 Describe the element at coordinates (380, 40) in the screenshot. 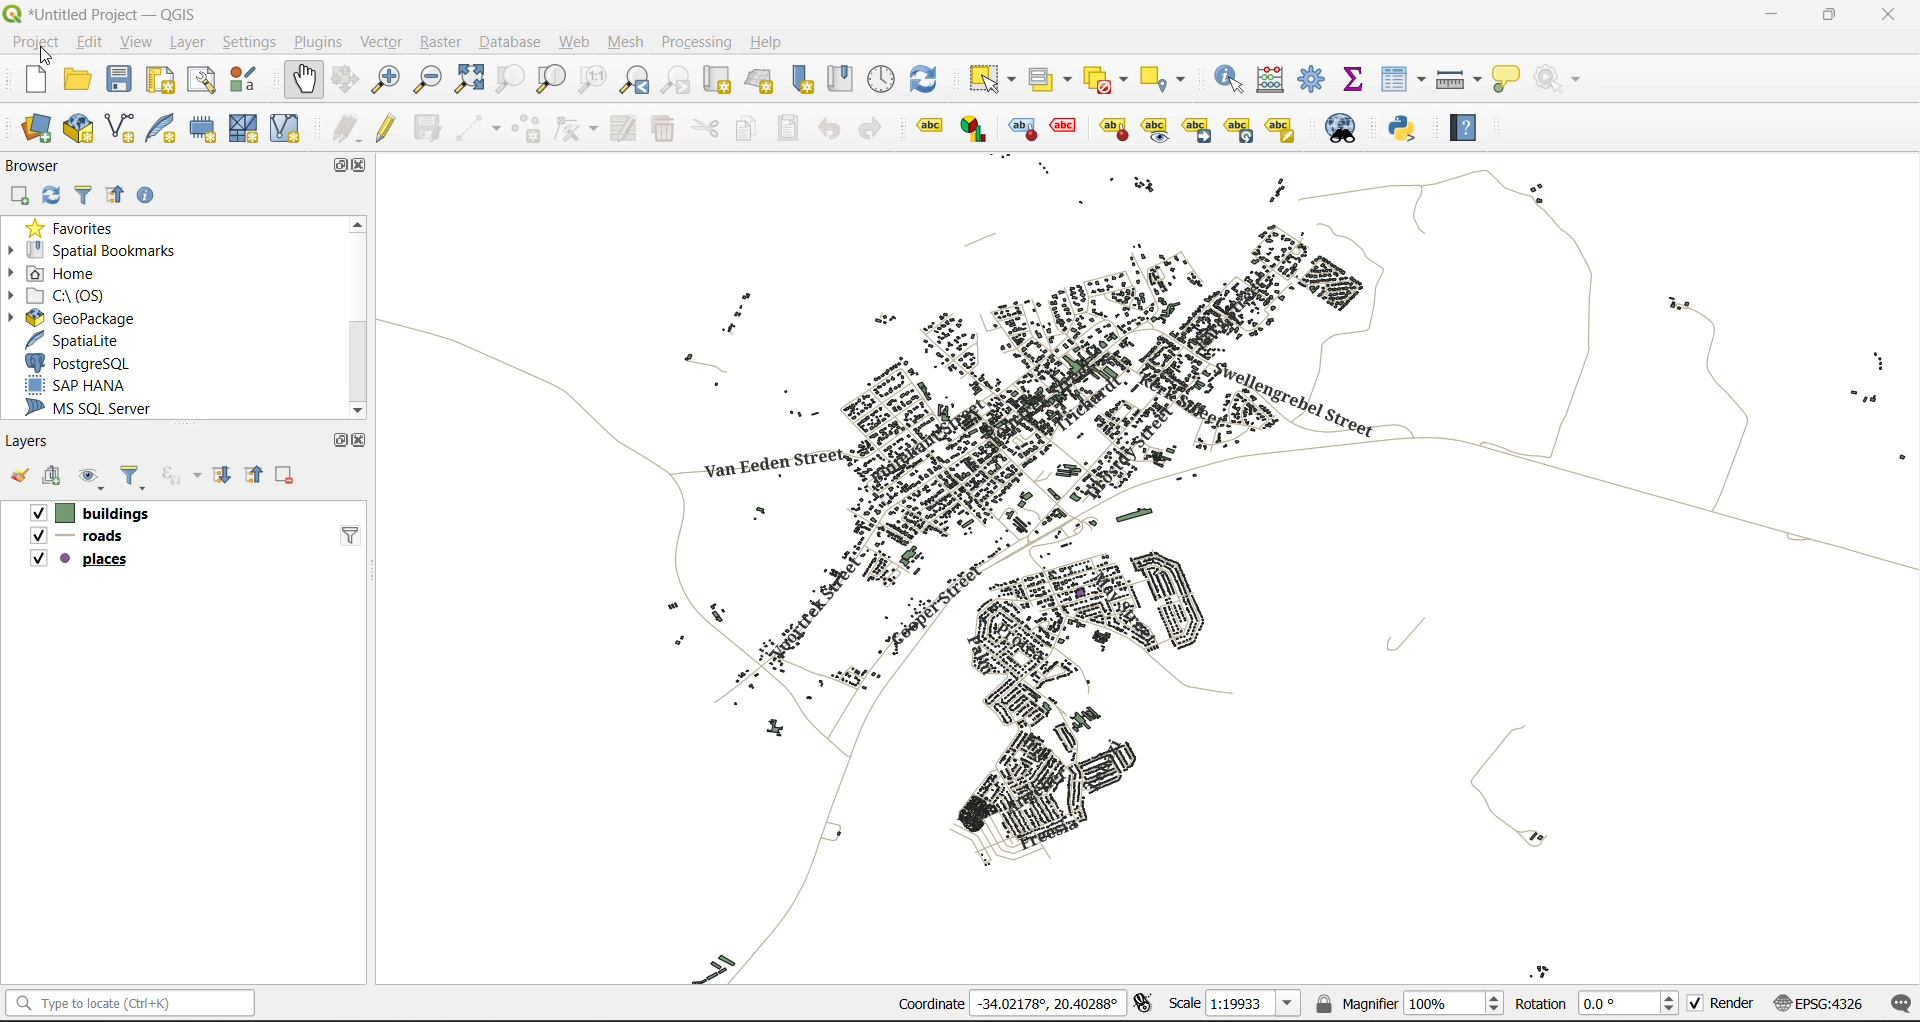

I see `vector` at that location.